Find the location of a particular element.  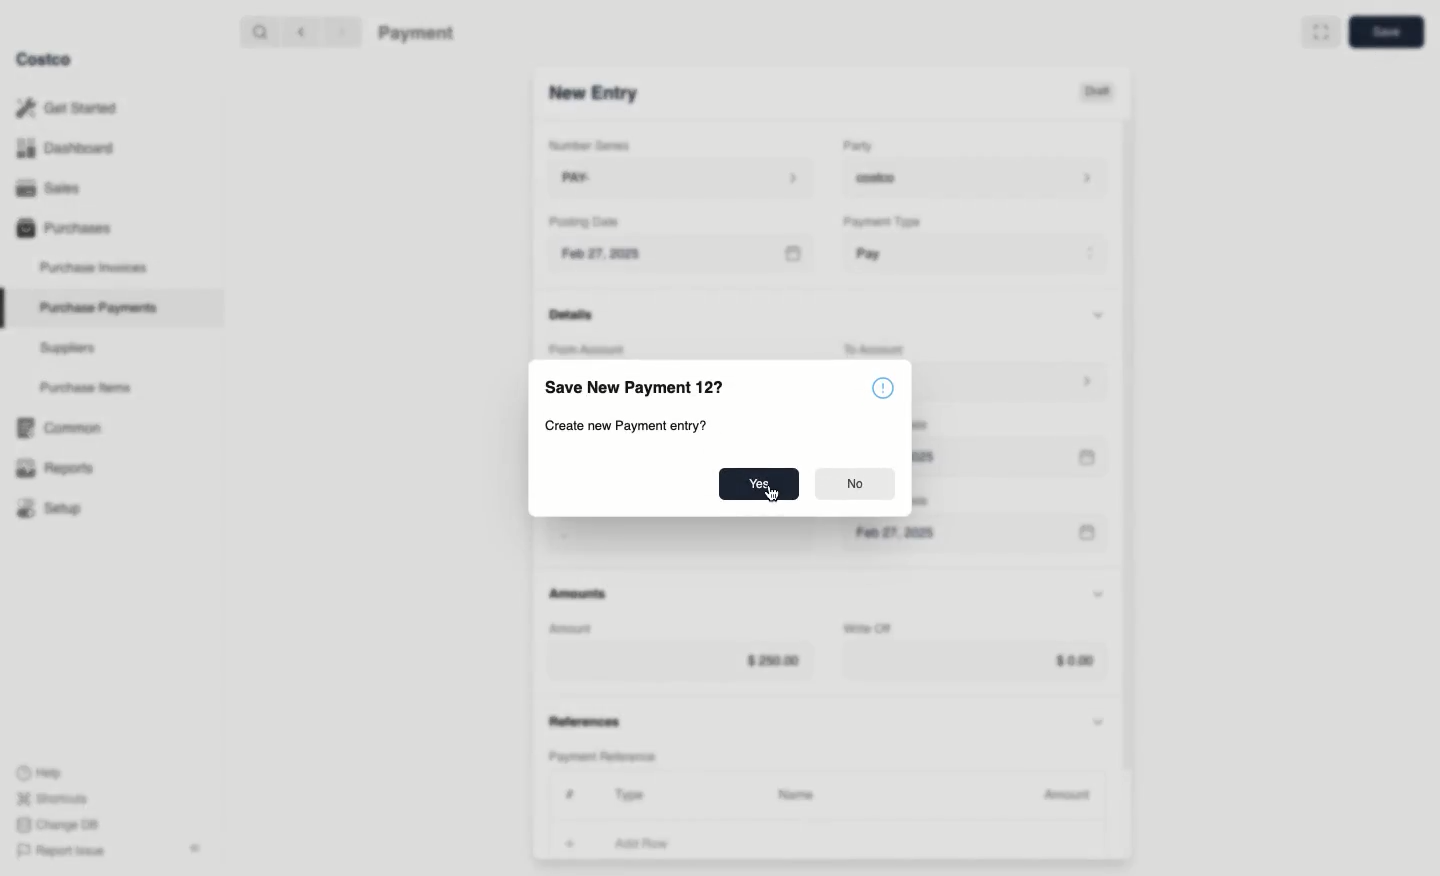

collapse is located at coordinates (194, 848).